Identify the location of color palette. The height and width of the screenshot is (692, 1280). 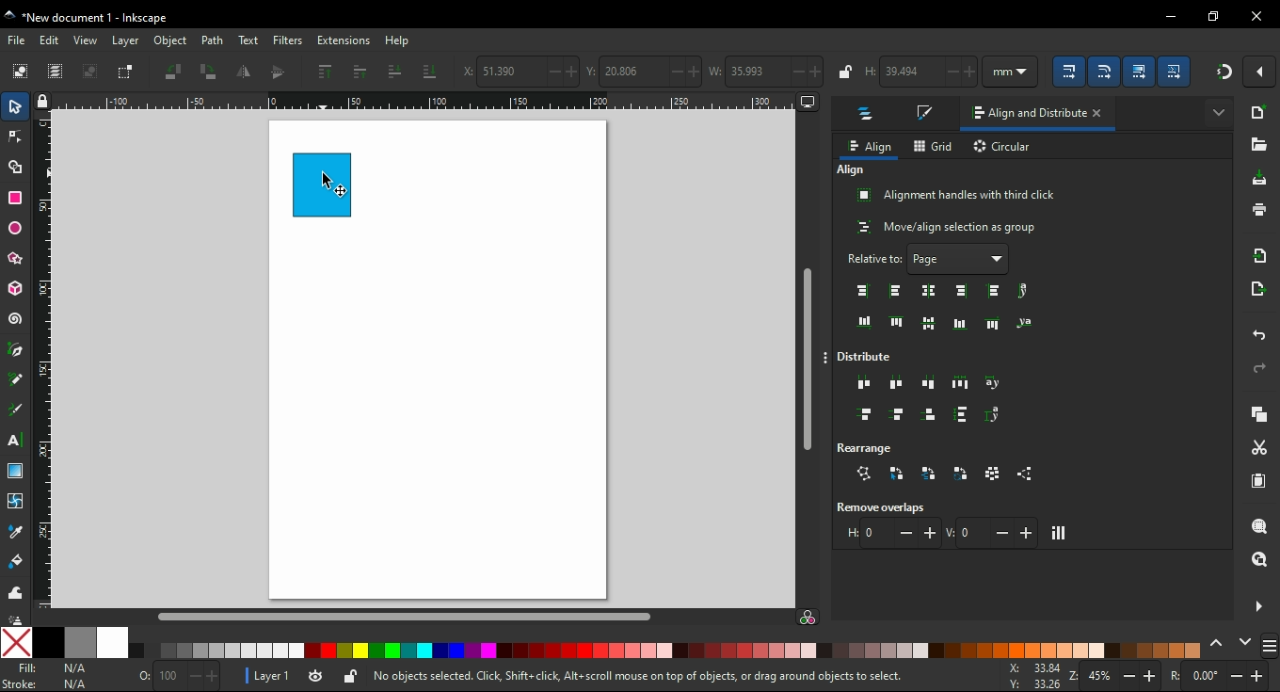
(668, 651).